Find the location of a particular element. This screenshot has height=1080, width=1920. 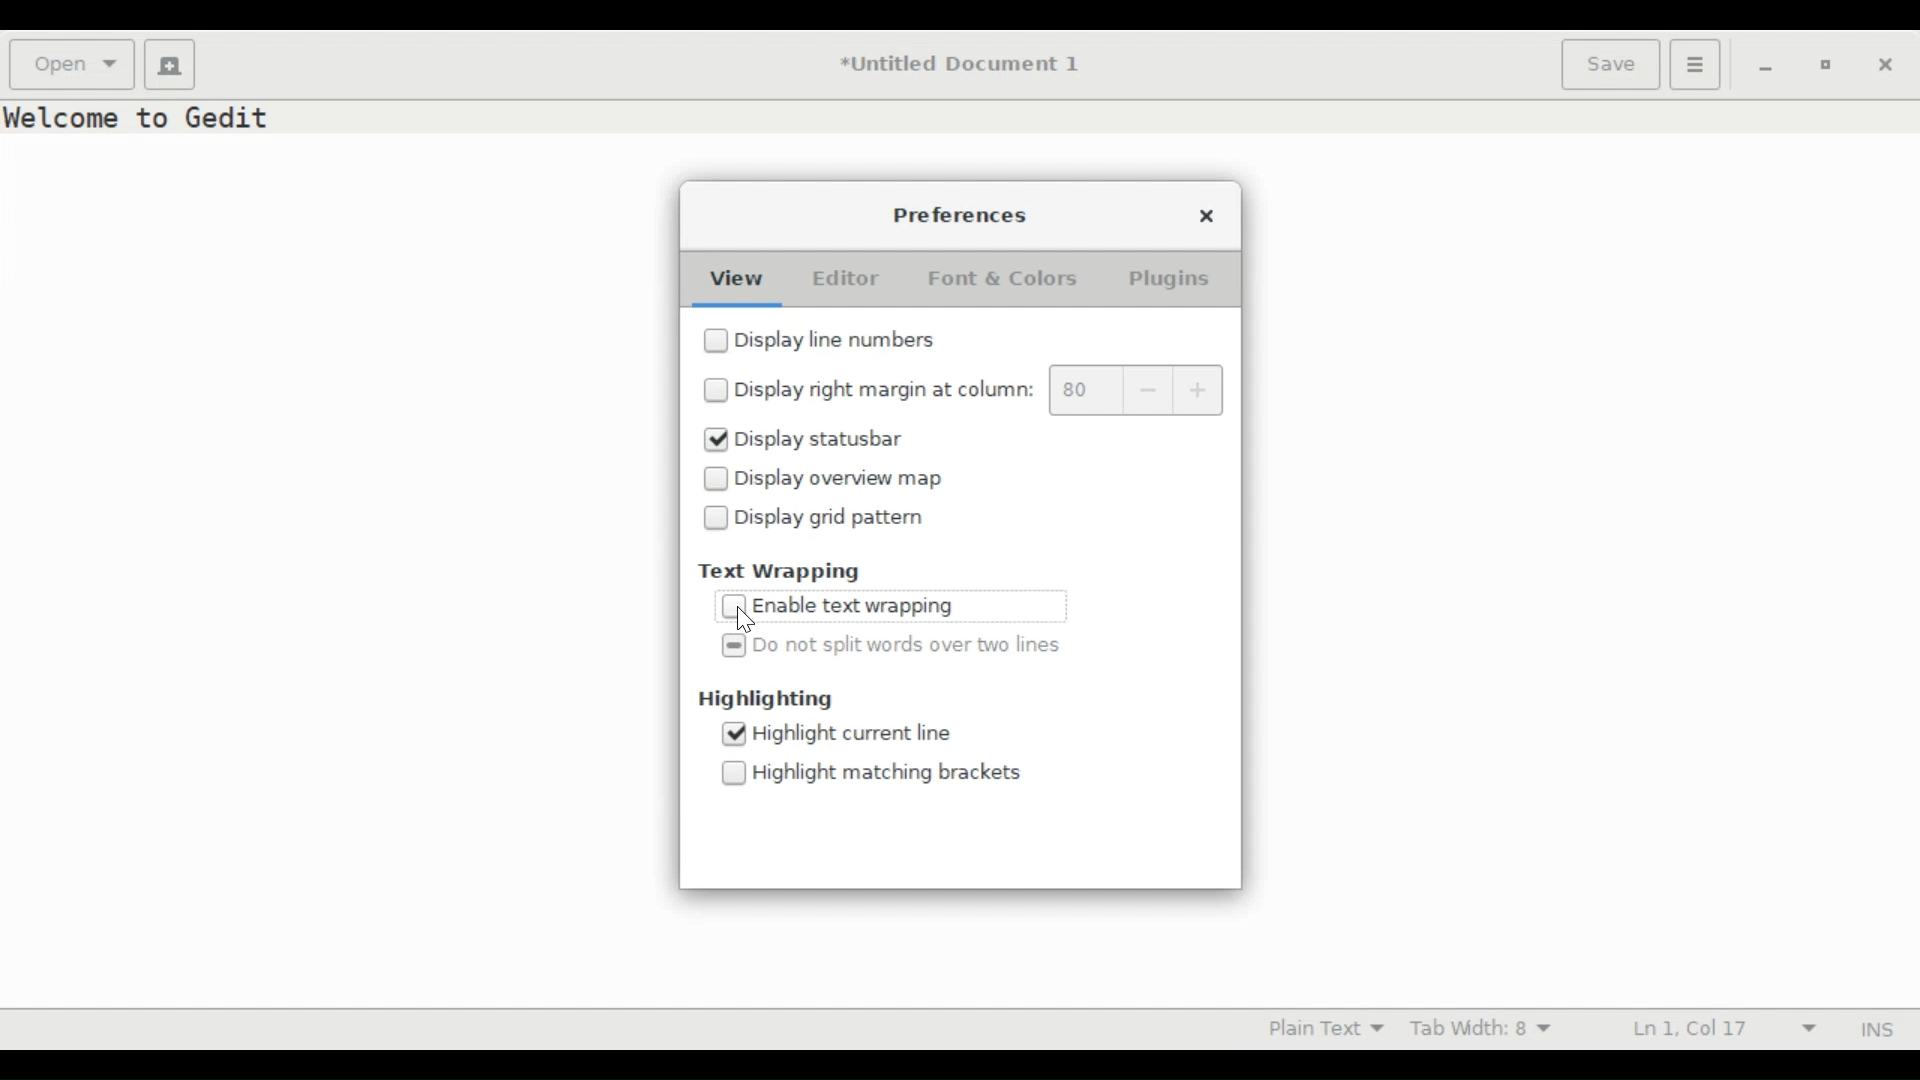

Display right margin at column: is located at coordinates (884, 393).